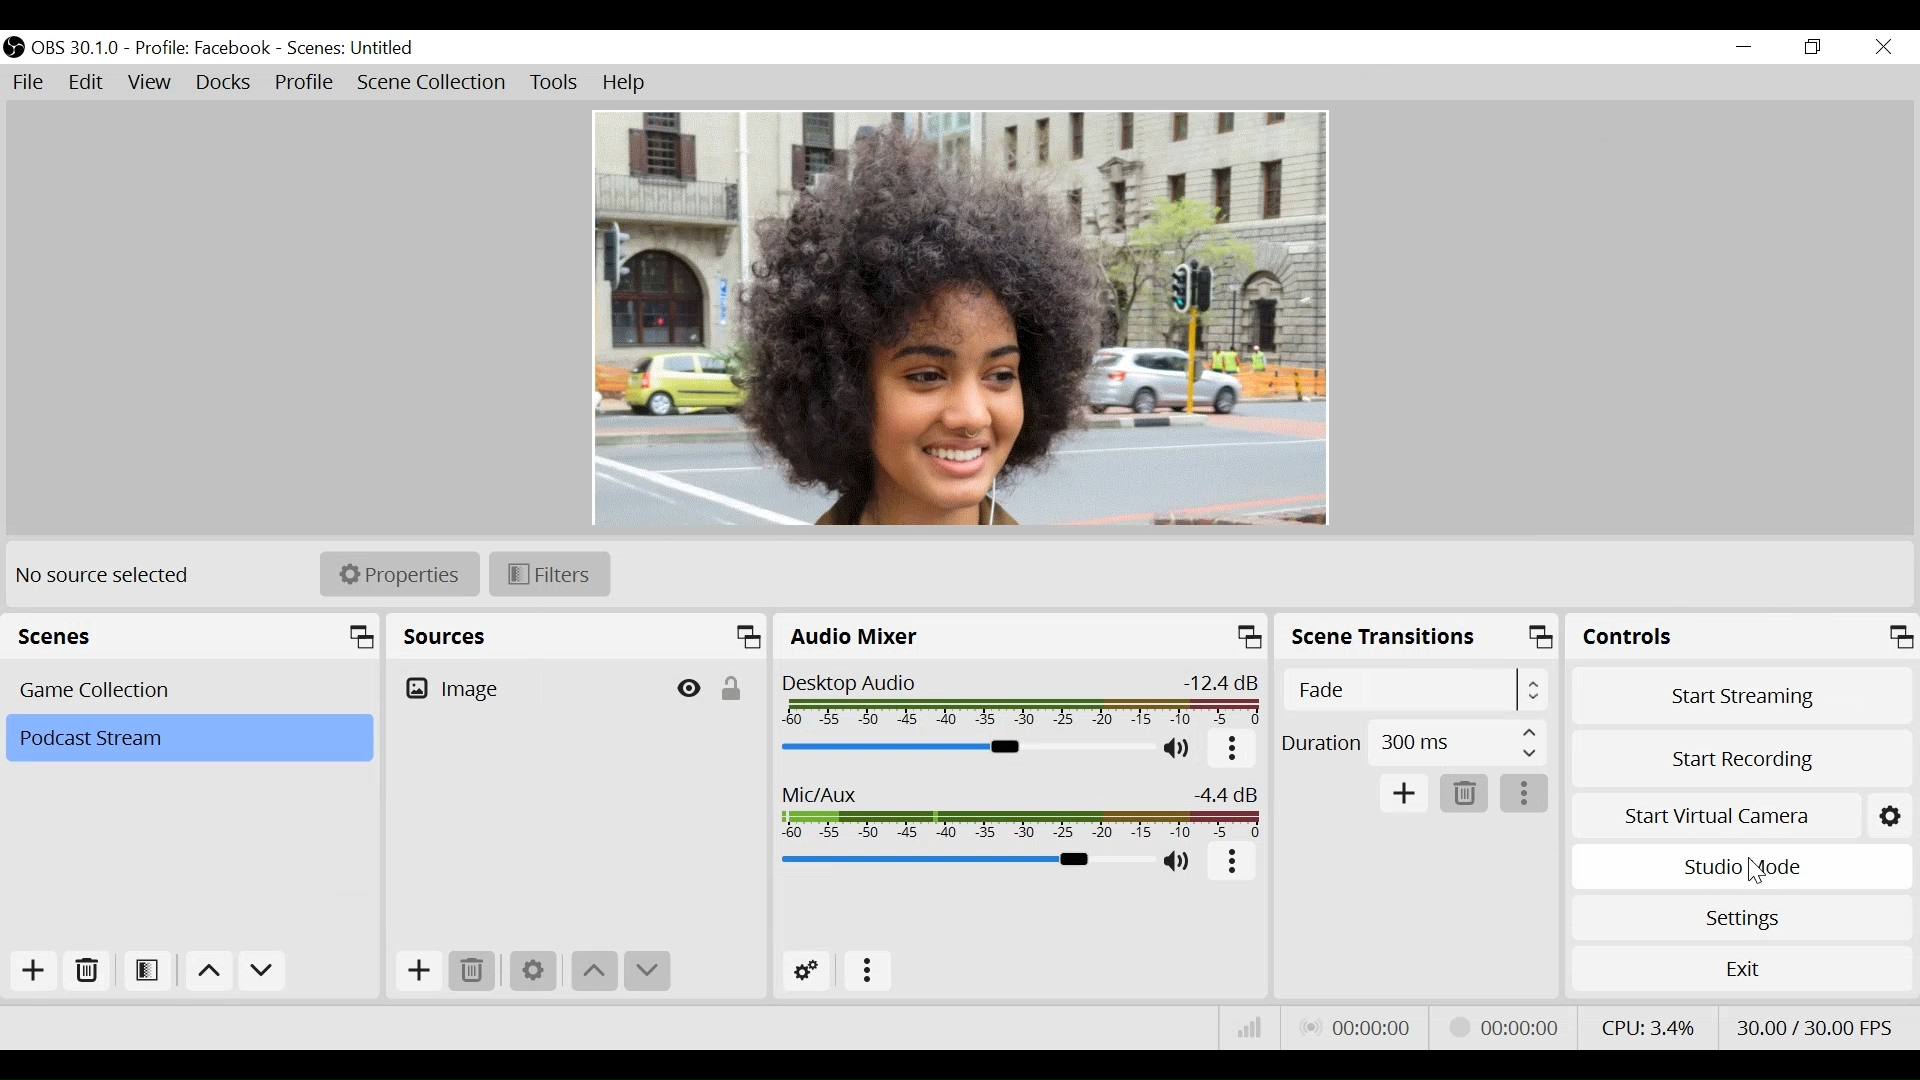  Describe the element at coordinates (1741, 635) in the screenshot. I see `Controls` at that location.